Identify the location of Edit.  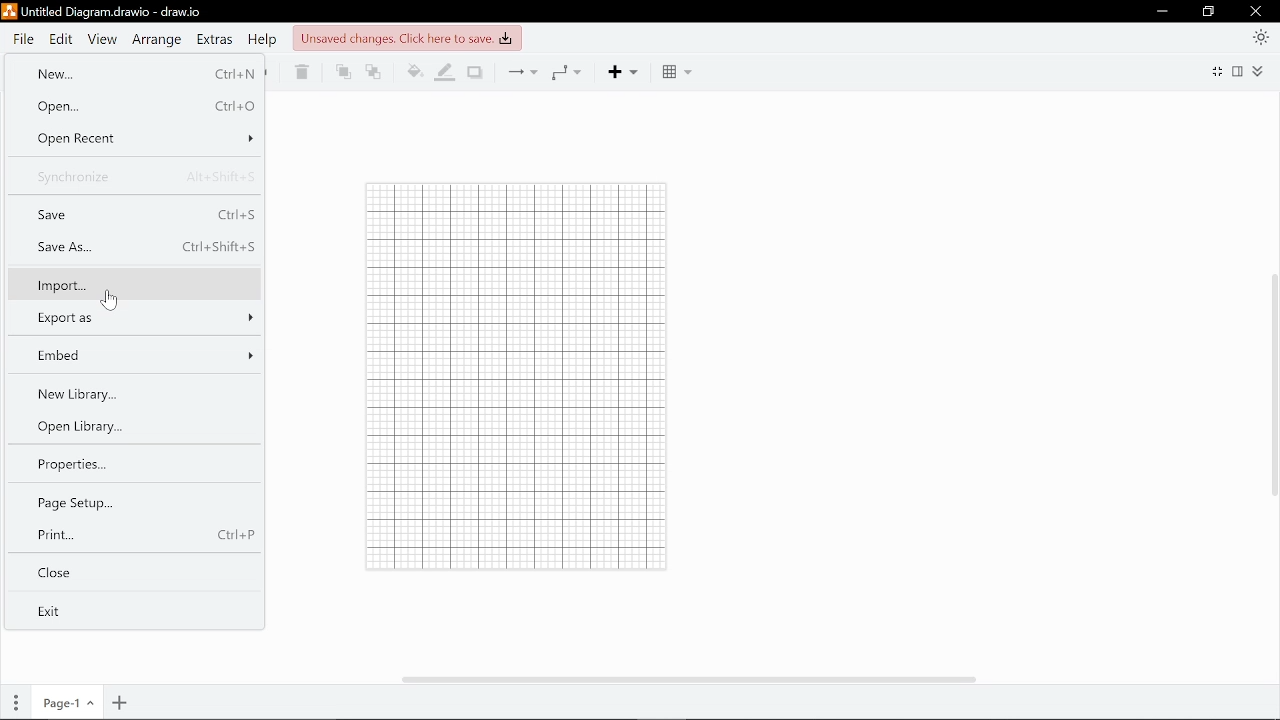
(62, 40).